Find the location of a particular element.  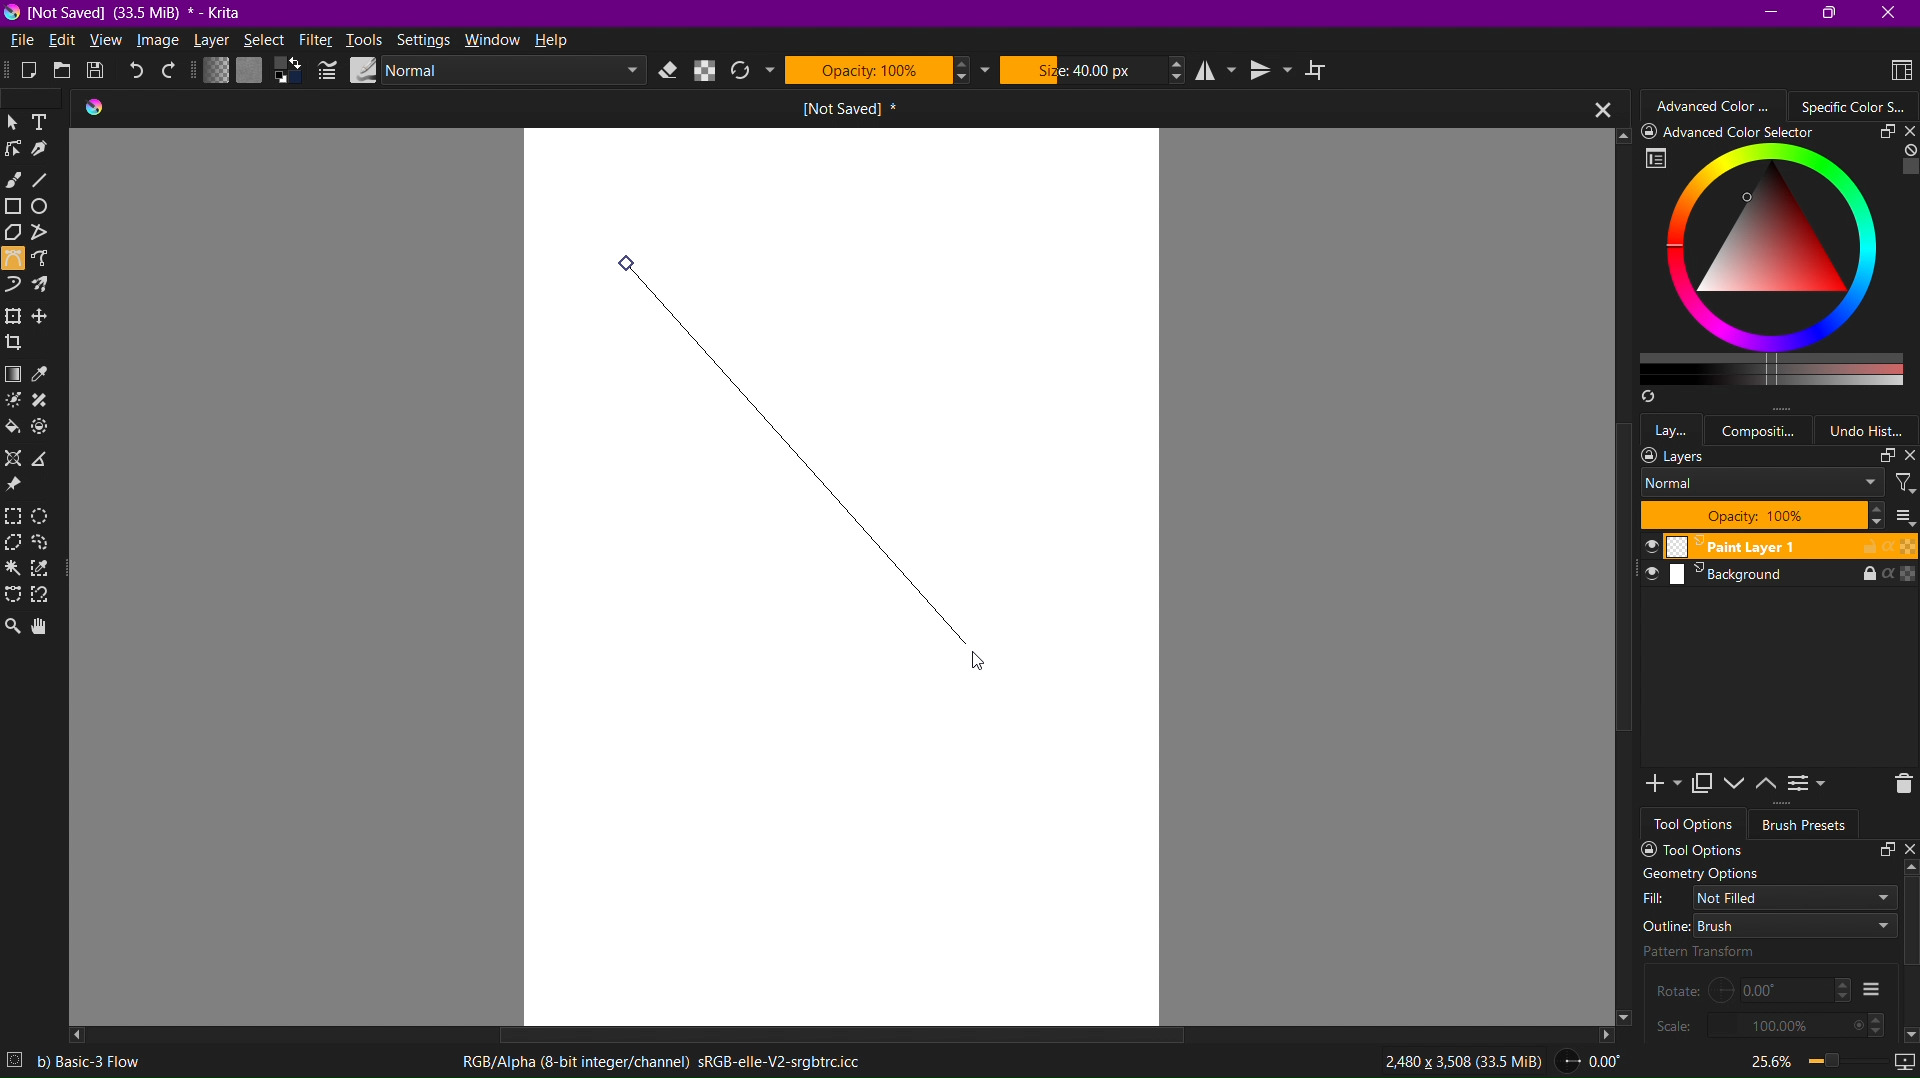

Bezier Curve Tool is located at coordinates (13, 262).